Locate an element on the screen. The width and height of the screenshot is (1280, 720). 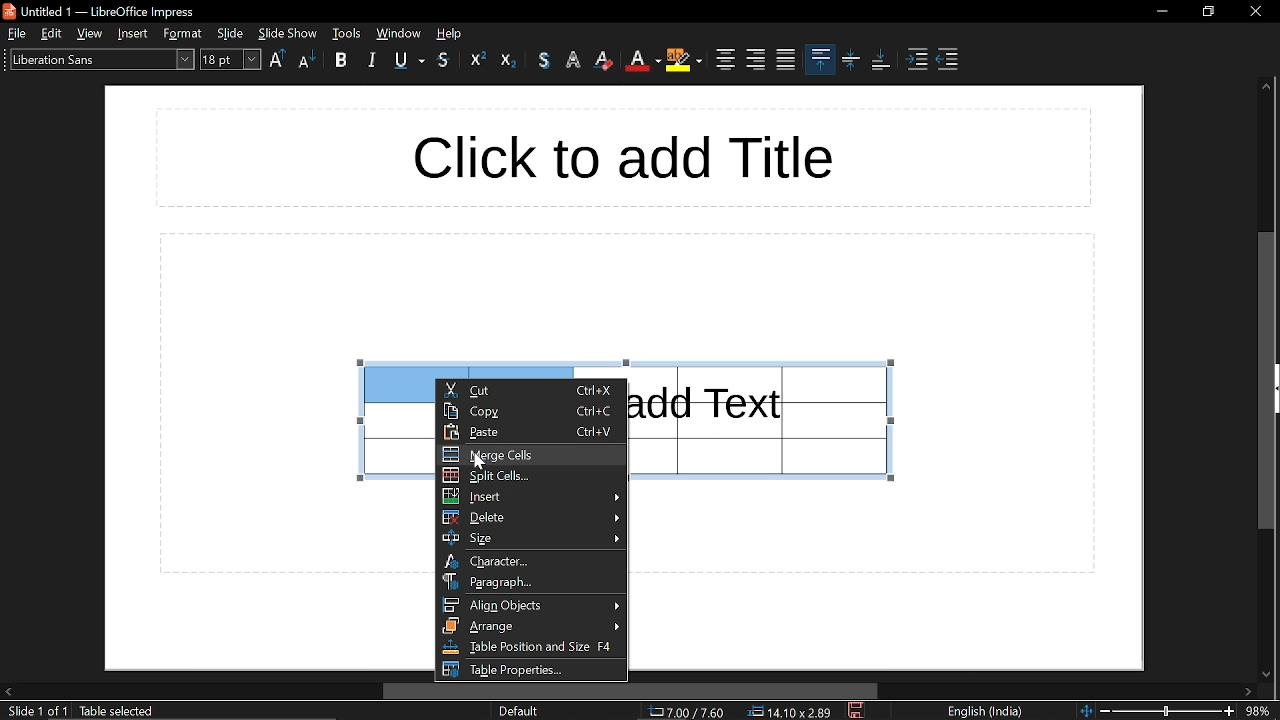
align top is located at coordinates (820, 58).